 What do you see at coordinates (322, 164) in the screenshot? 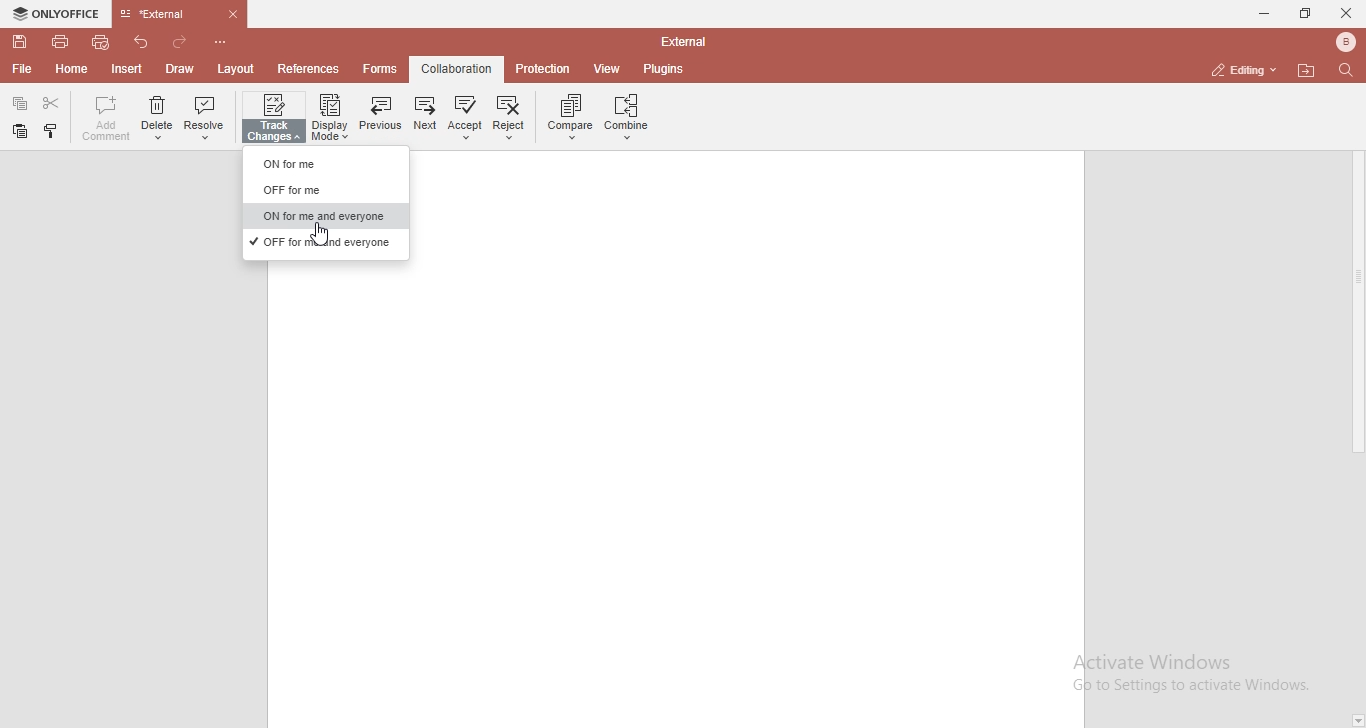
I see `on for me` at bounding box center [322, 164].